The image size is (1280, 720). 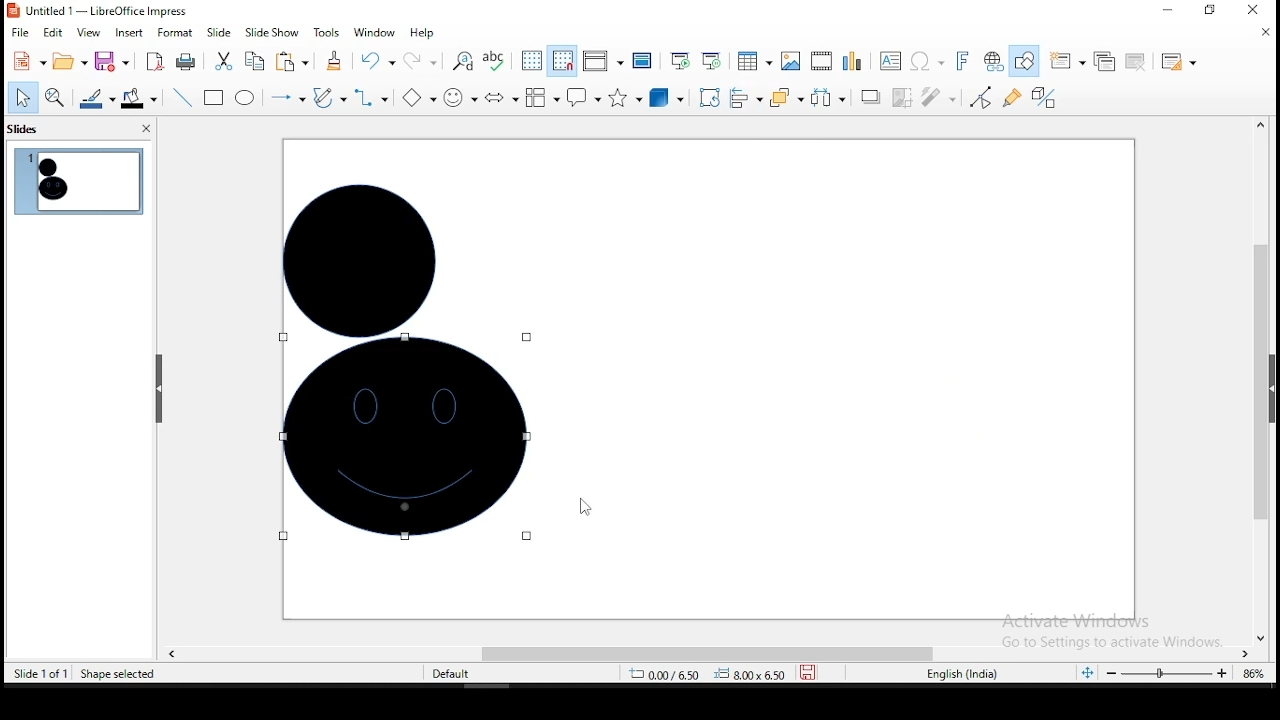 I want to click on cut, so click(x=223, y=61).